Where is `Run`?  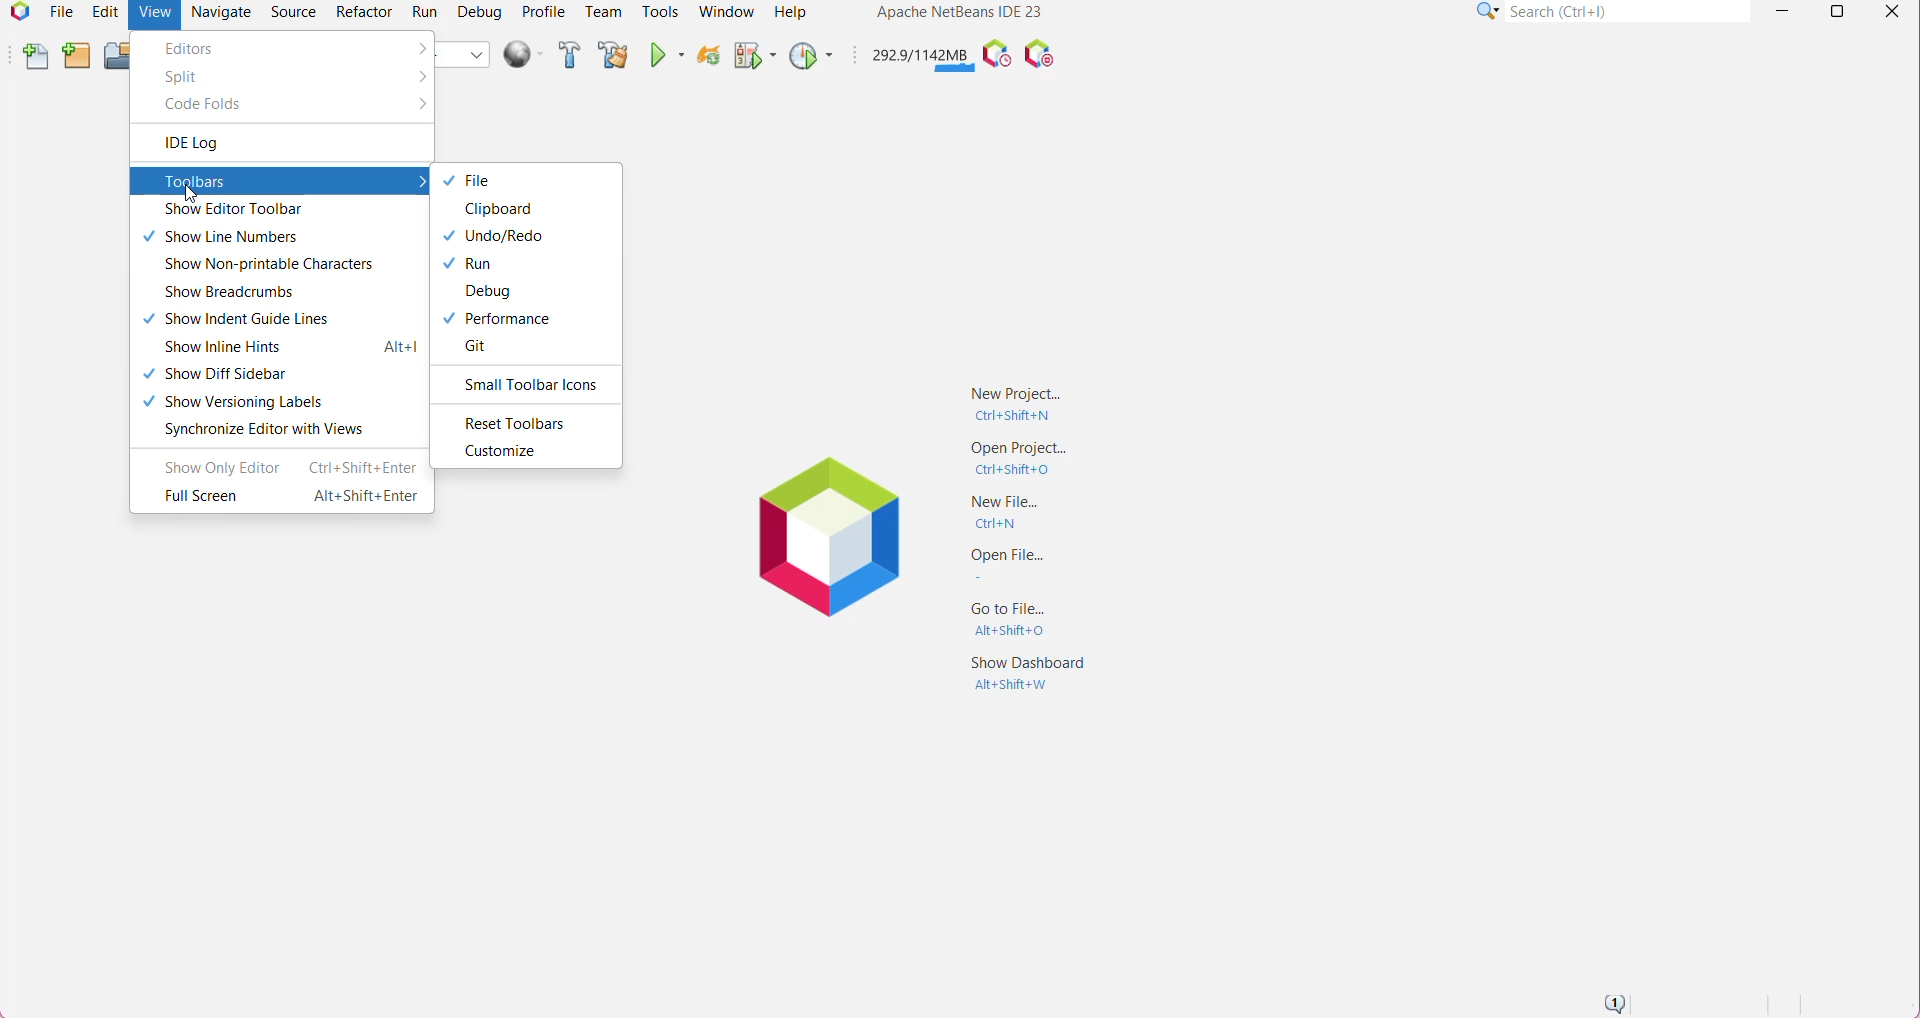
Run is located at coordinates (425, 12).